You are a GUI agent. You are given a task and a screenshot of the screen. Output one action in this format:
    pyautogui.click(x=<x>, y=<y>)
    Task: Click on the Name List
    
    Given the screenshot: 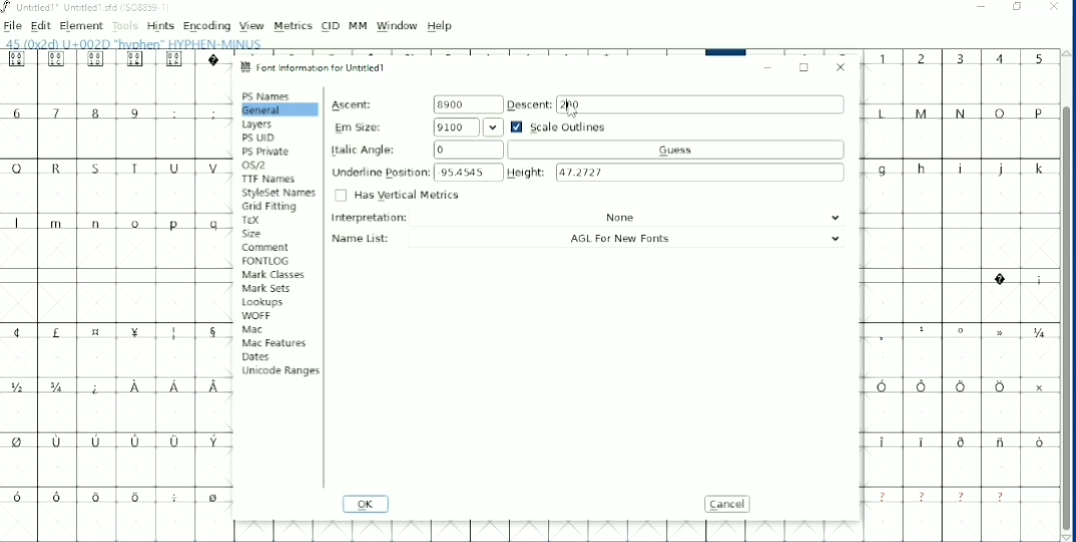 What is the action you would take?
    pyautogui.click(x=592, y=238)
    